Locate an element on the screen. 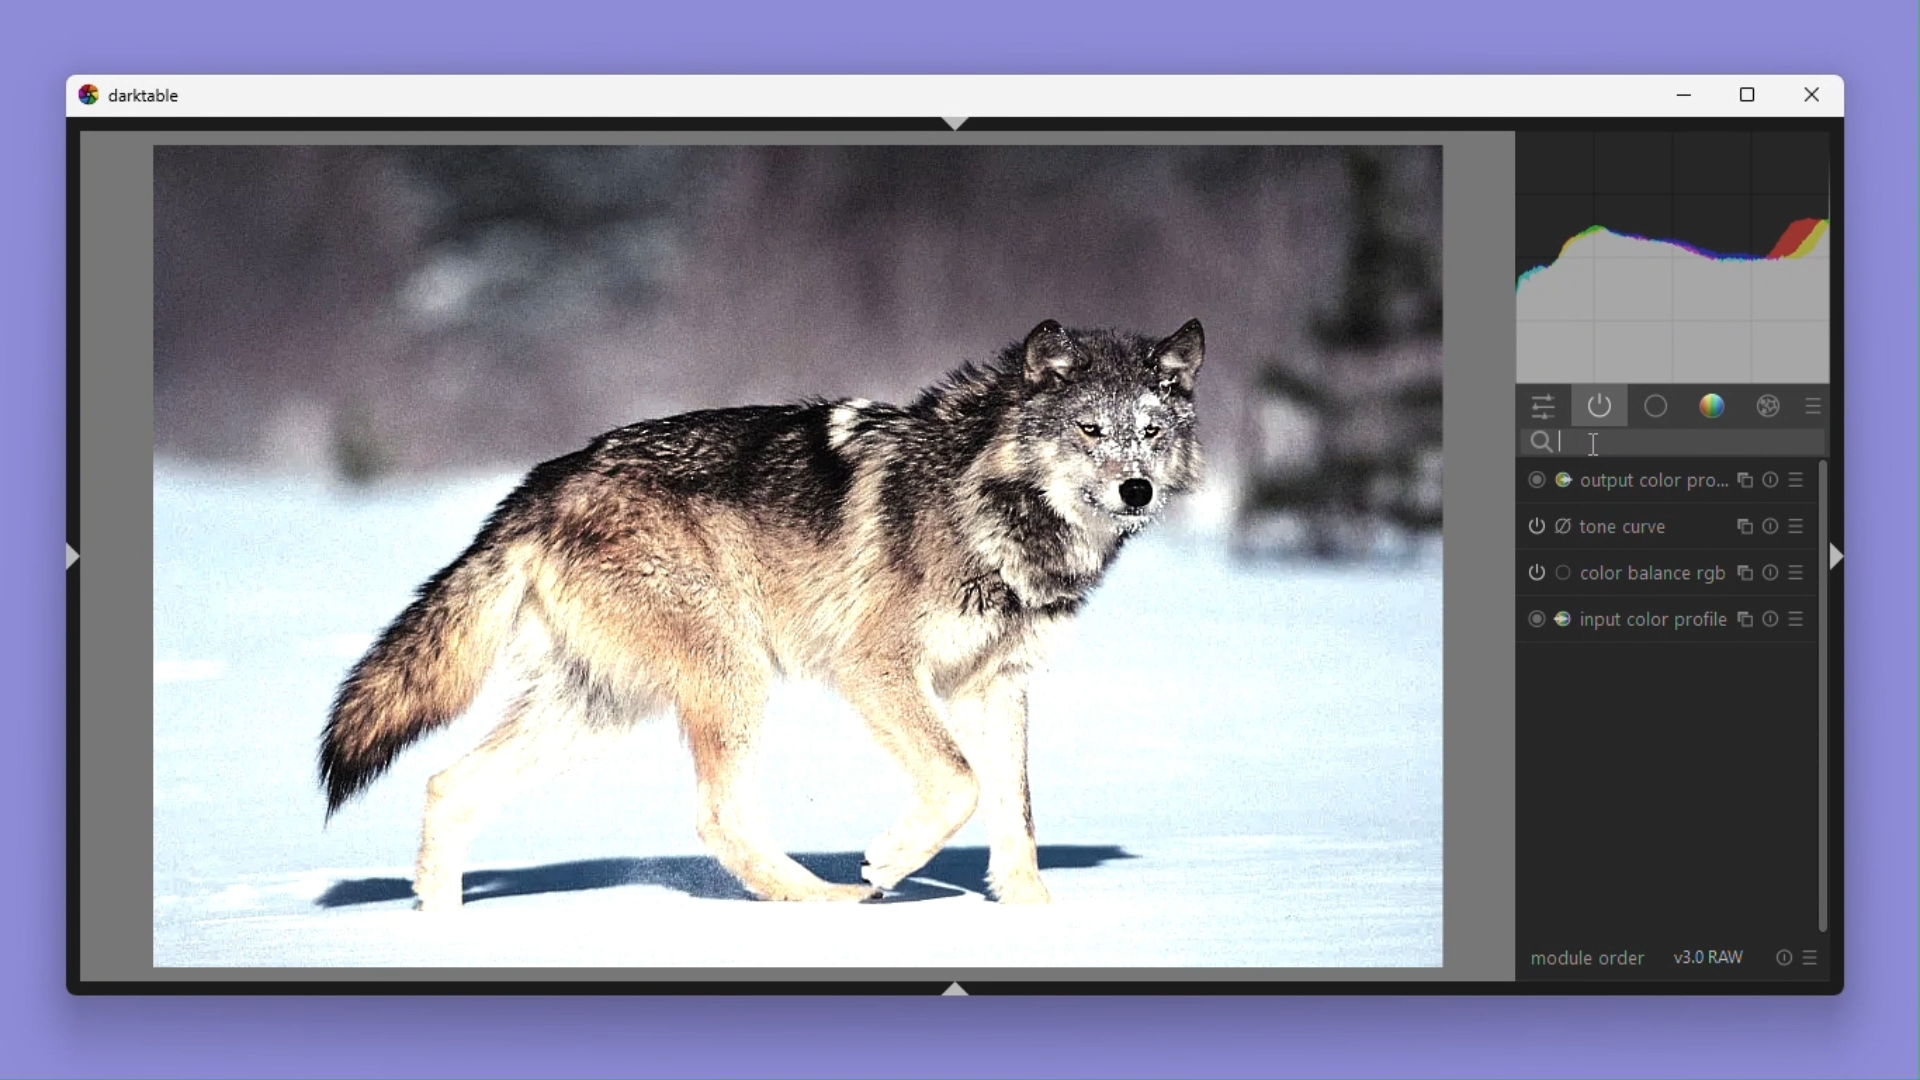  Preset is located at coordinates (1796, 478).